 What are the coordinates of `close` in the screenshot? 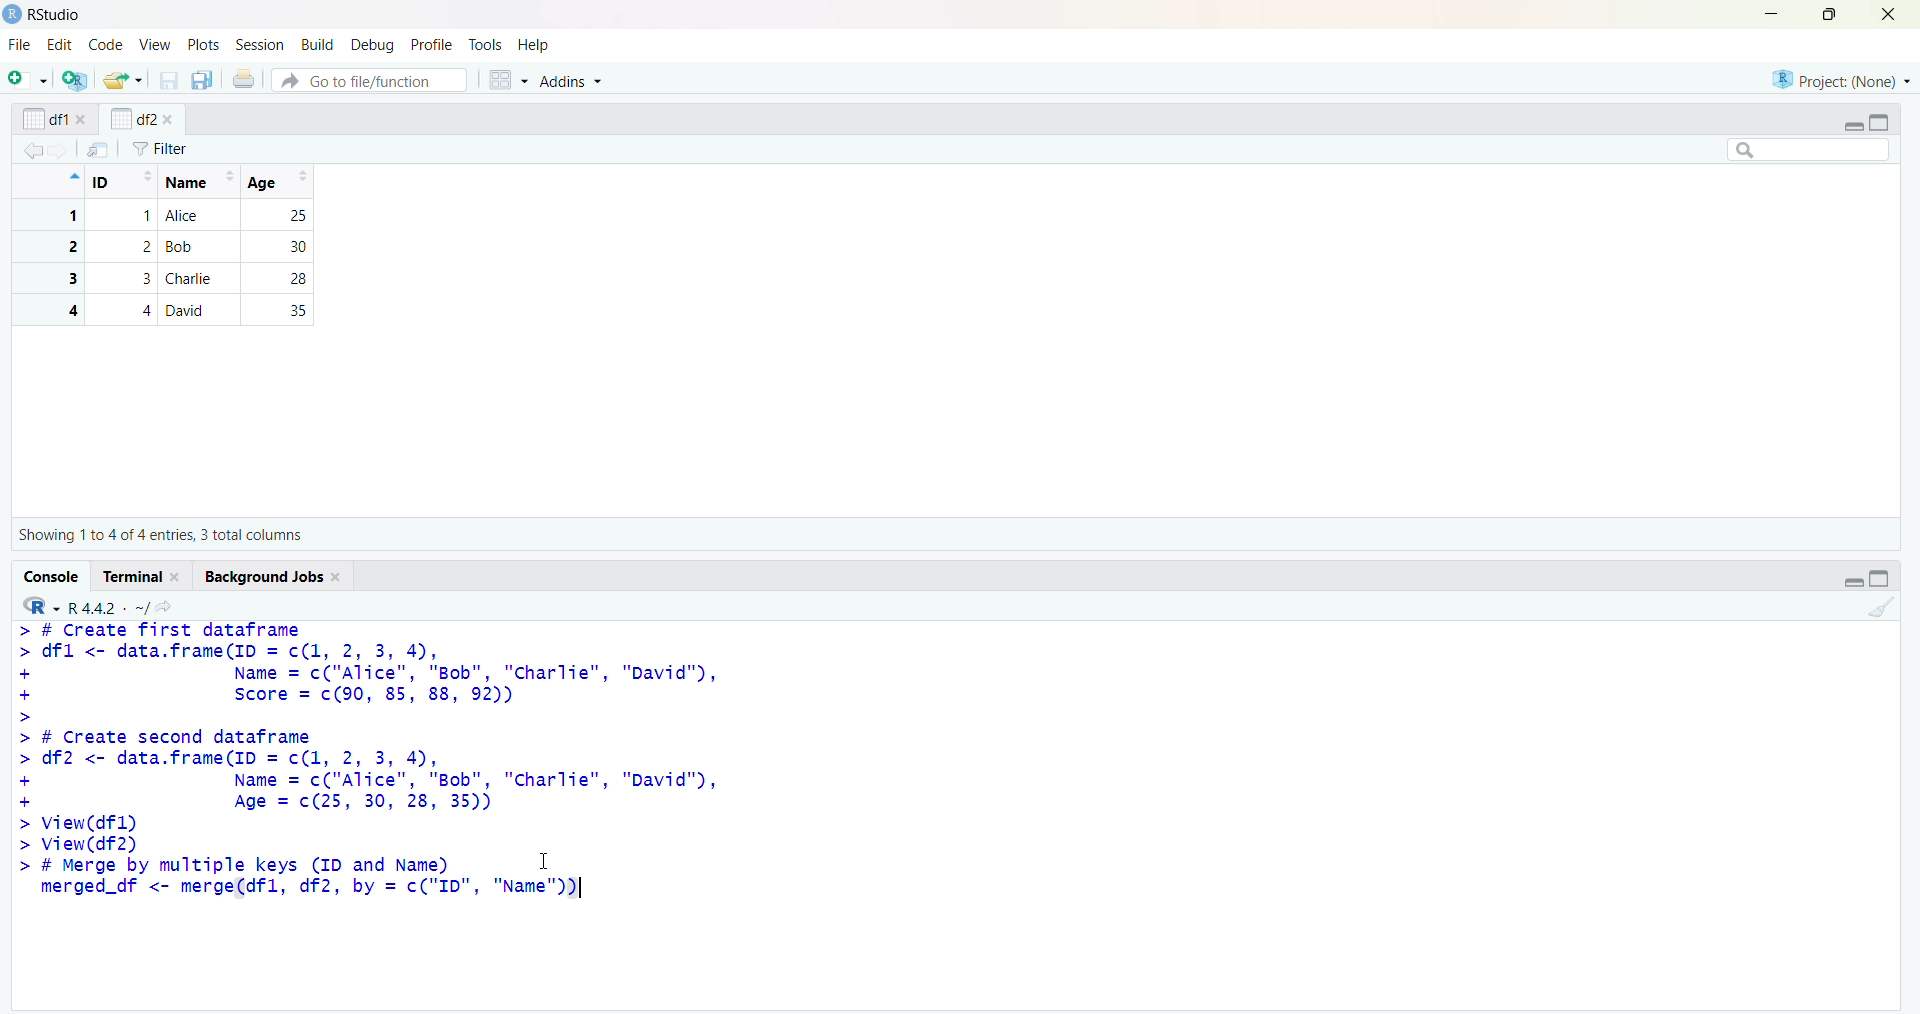 It's located at (83, 119).